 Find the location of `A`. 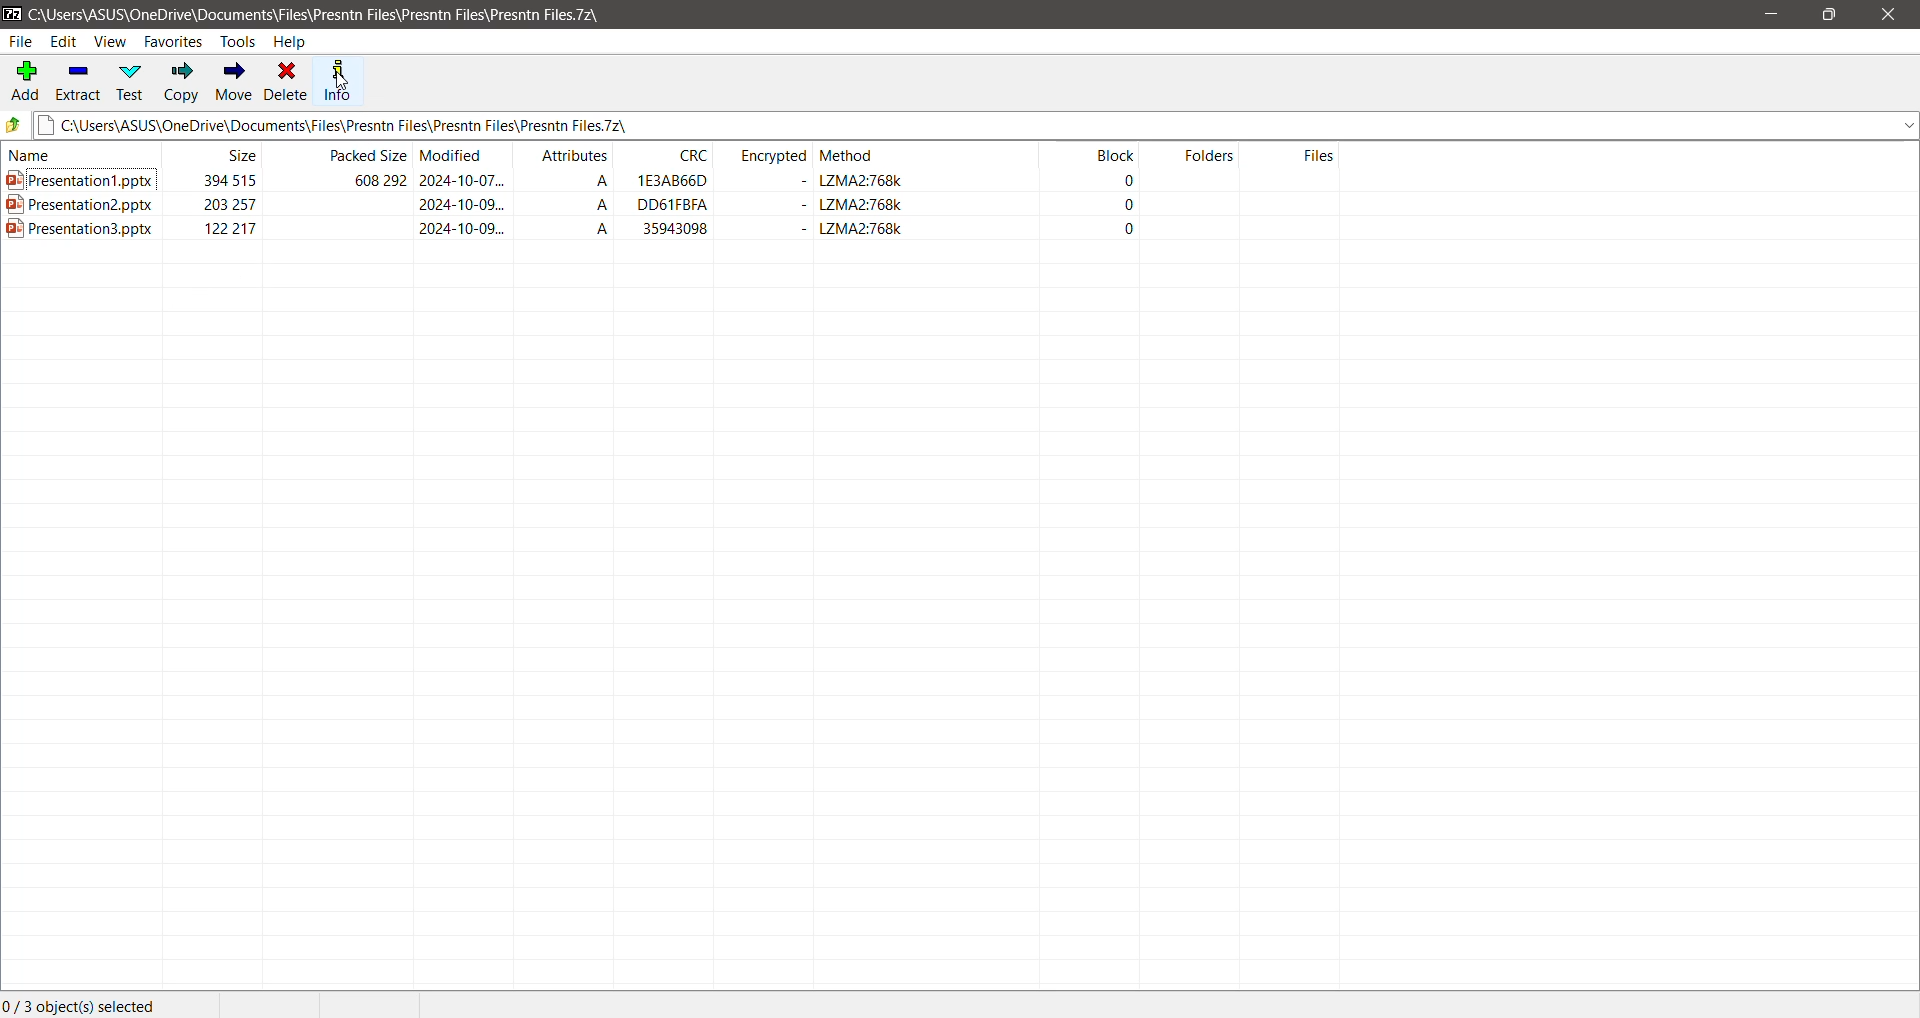

A is located at coordinates (595, 207).